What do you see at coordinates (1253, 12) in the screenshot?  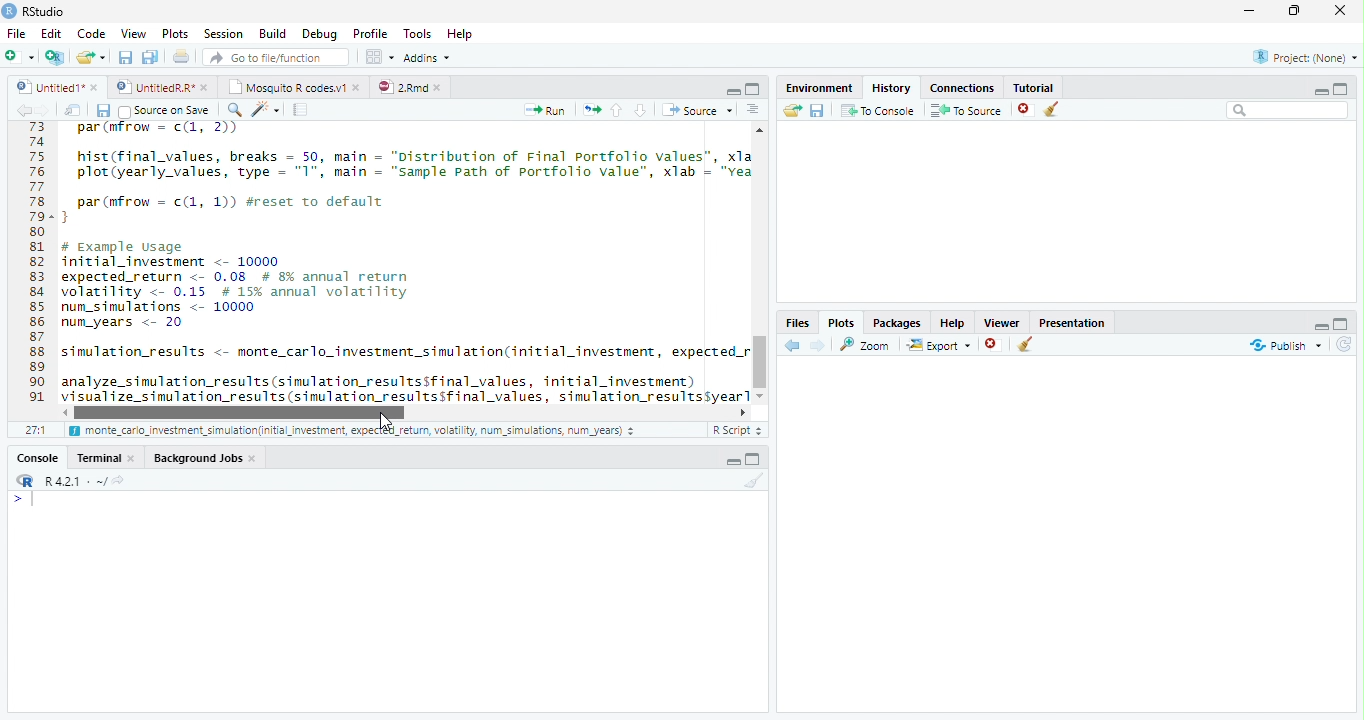 I see `Minimize` at bounding box center [1253, 12].